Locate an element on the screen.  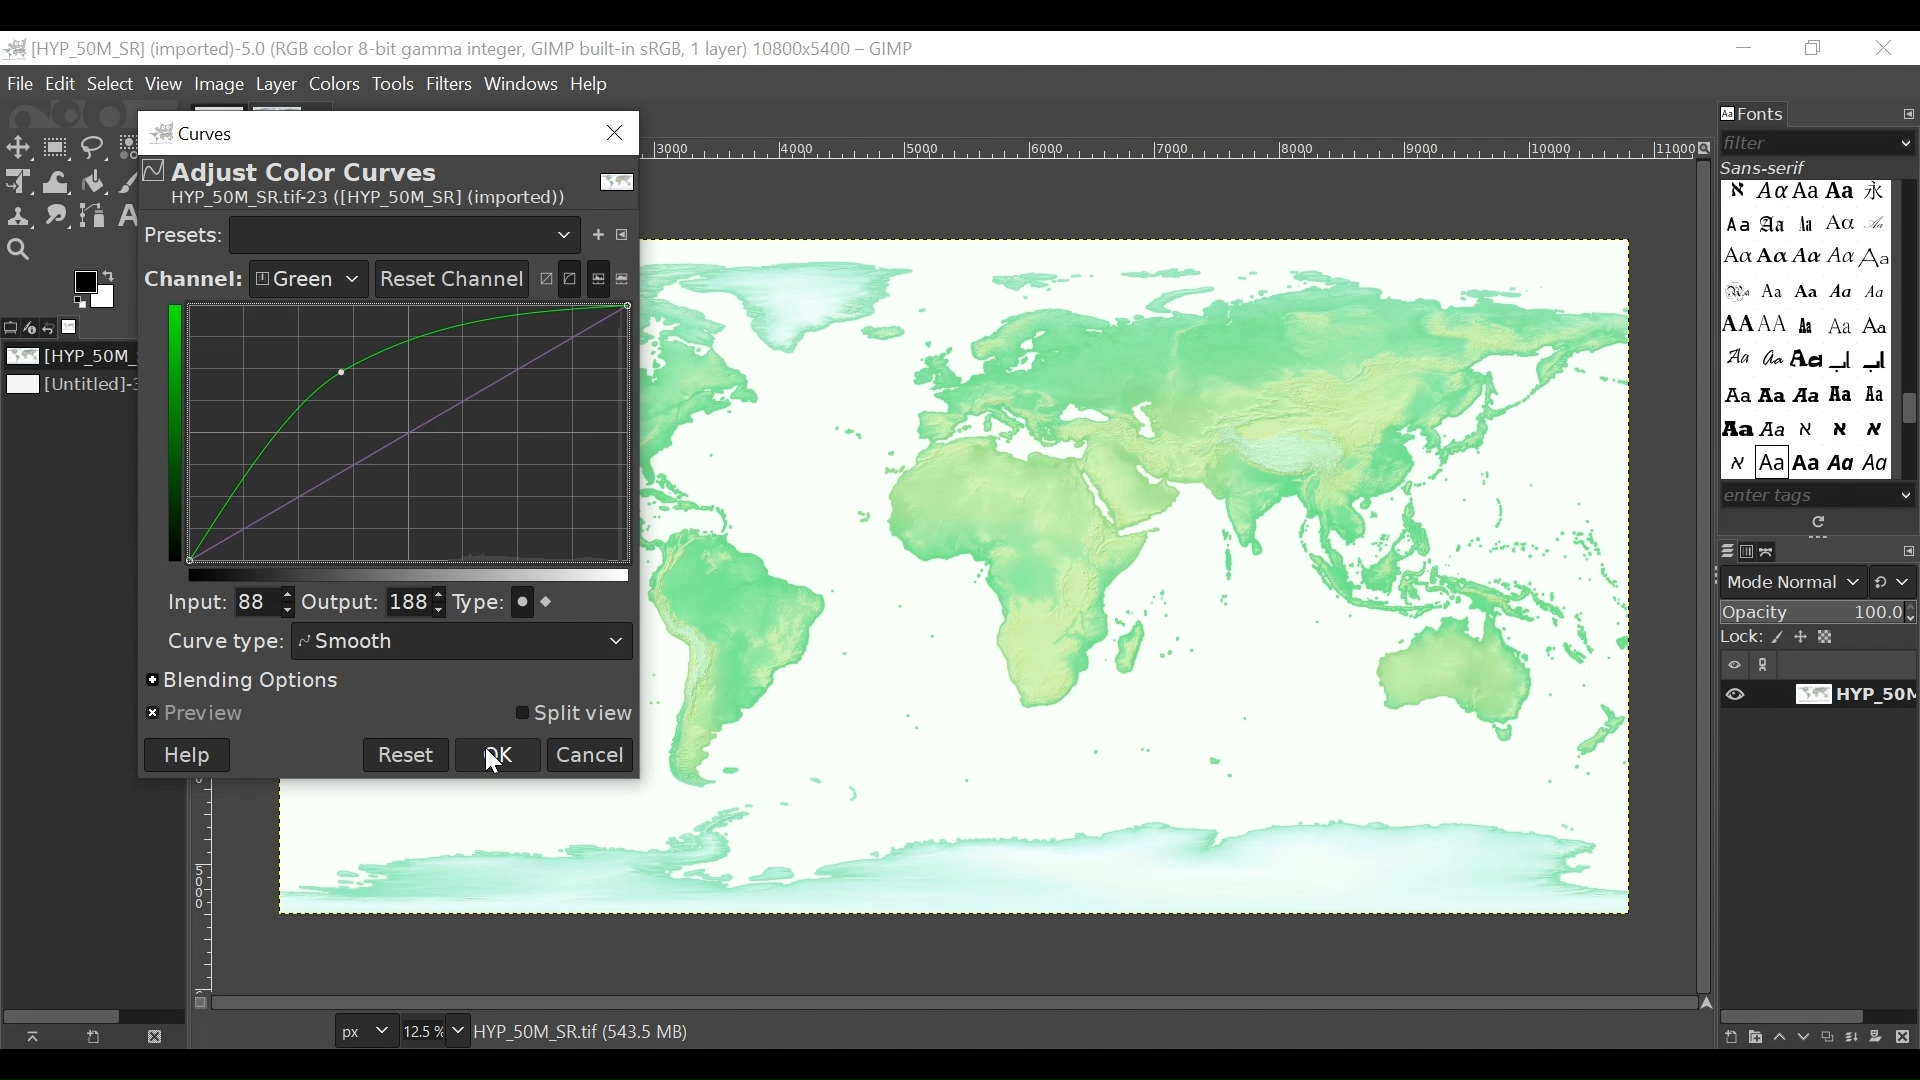
Blending Options is located at coordinates (247, 682).